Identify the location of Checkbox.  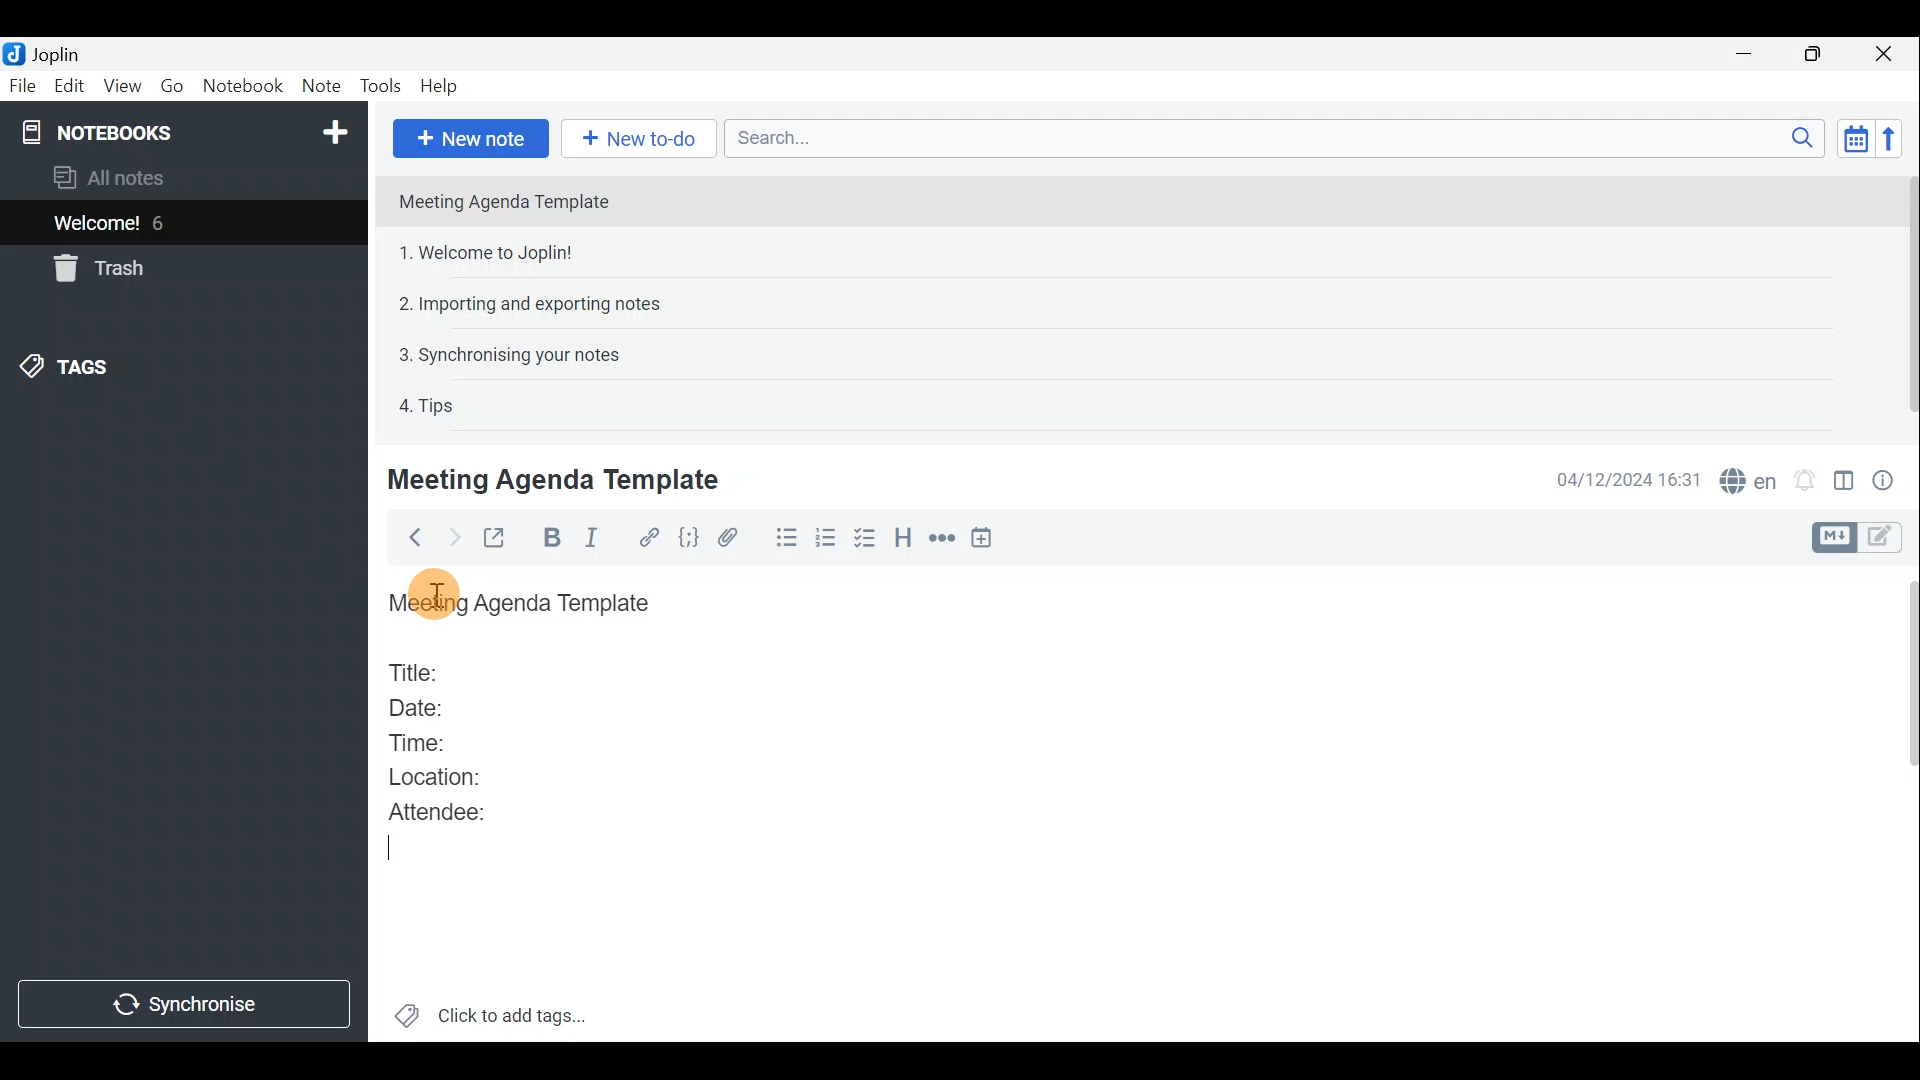
(861, 539).